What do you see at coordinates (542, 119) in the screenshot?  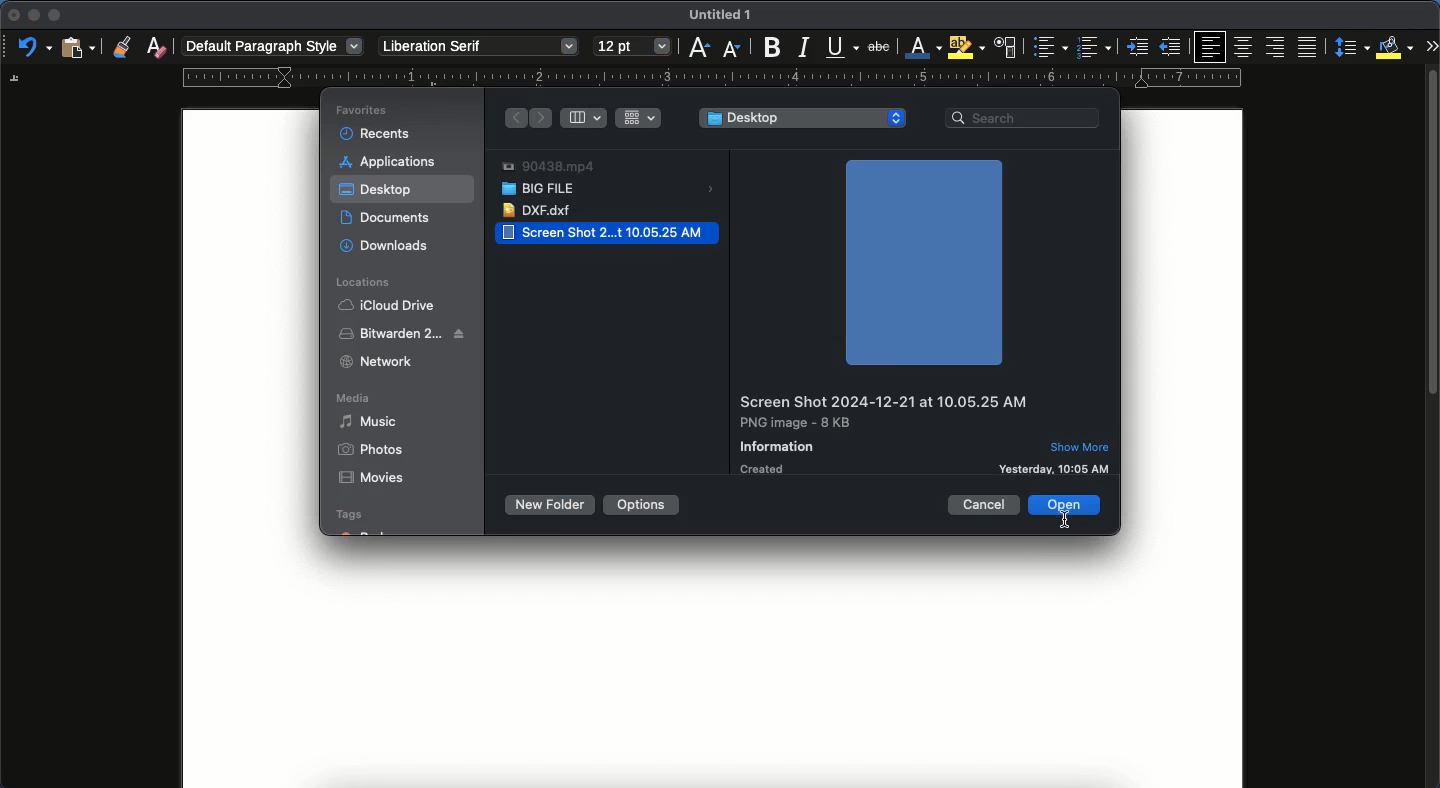 I see `left` at bounding box center [542, 119].